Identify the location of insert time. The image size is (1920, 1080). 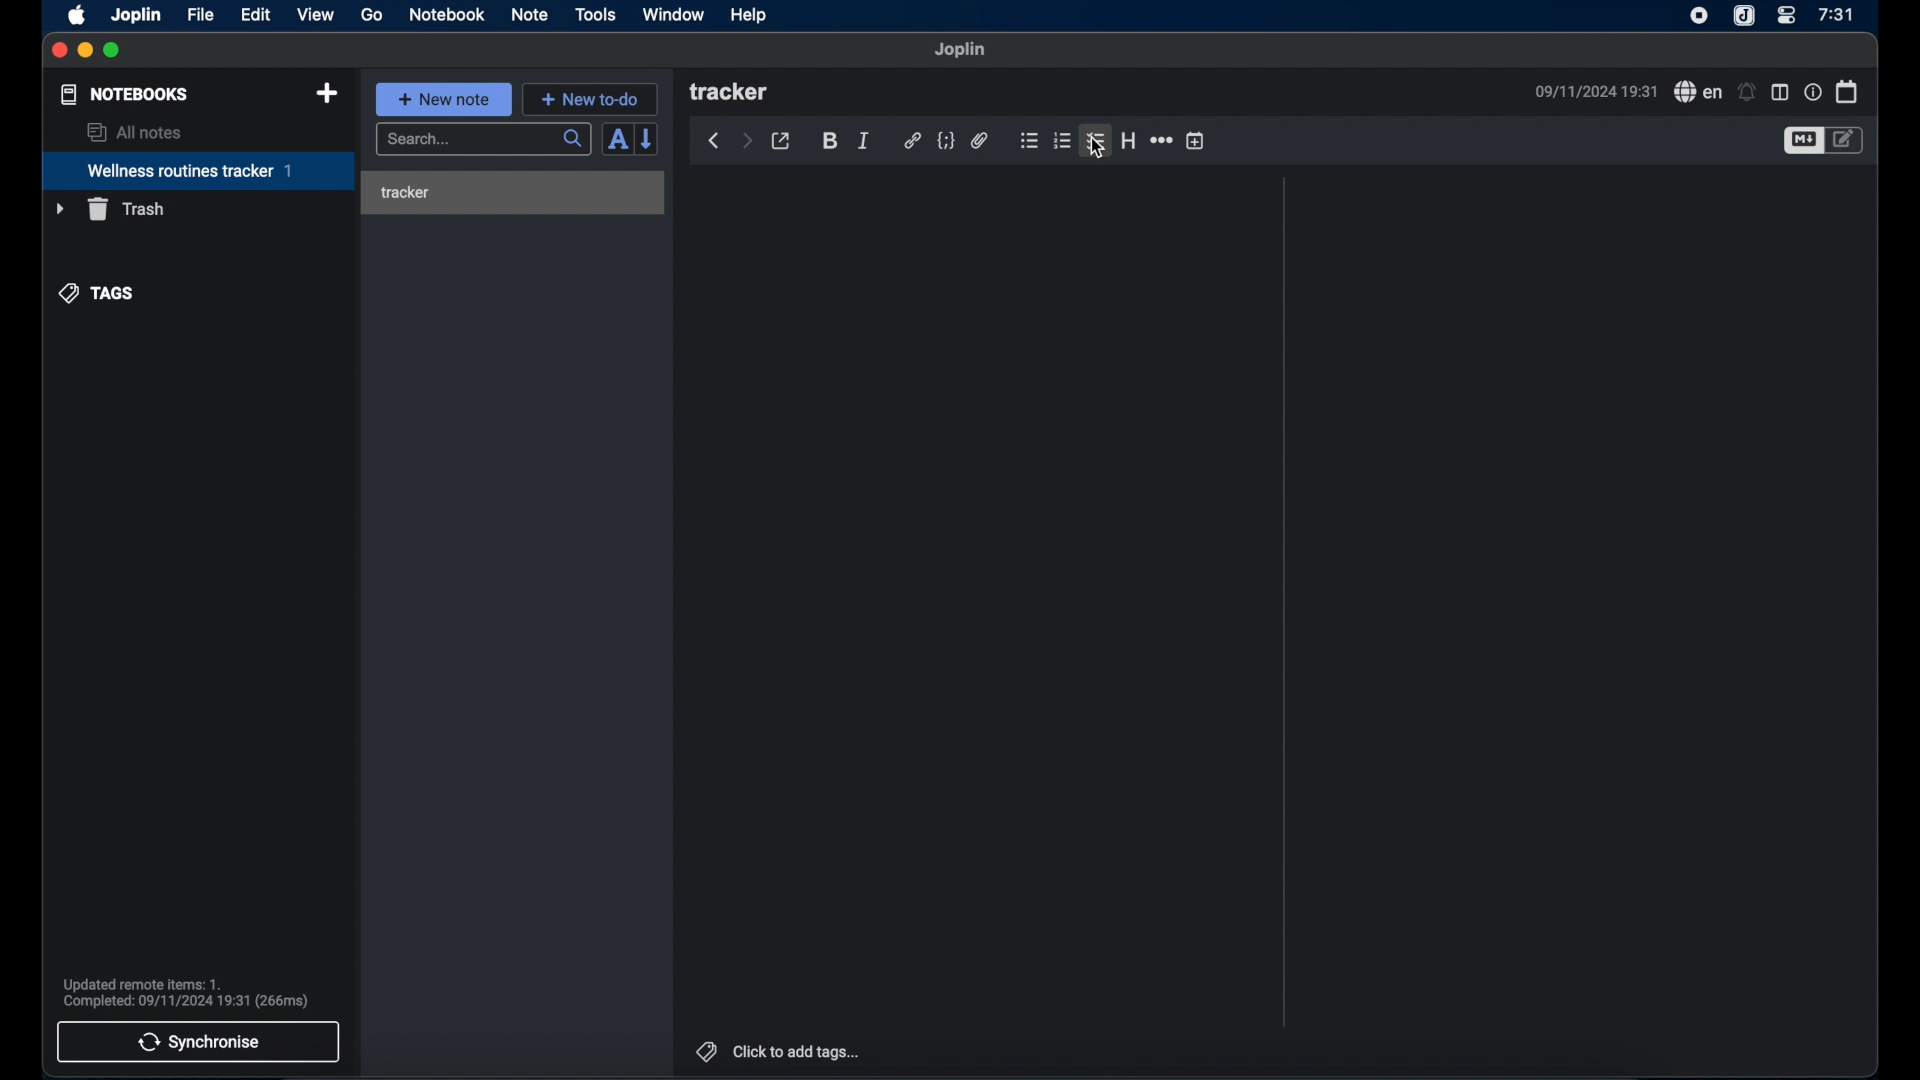
(1195, 140).